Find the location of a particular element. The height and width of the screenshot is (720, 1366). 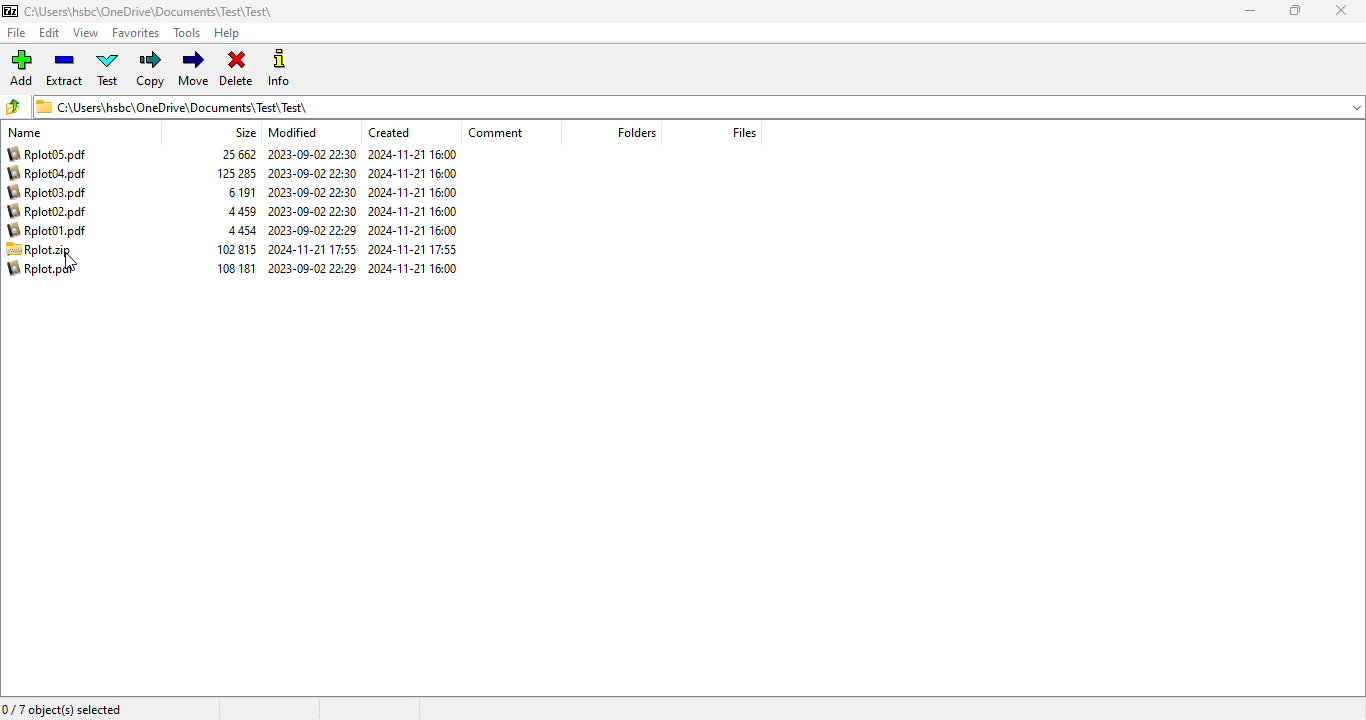

test is located at coordinates (108, 69).